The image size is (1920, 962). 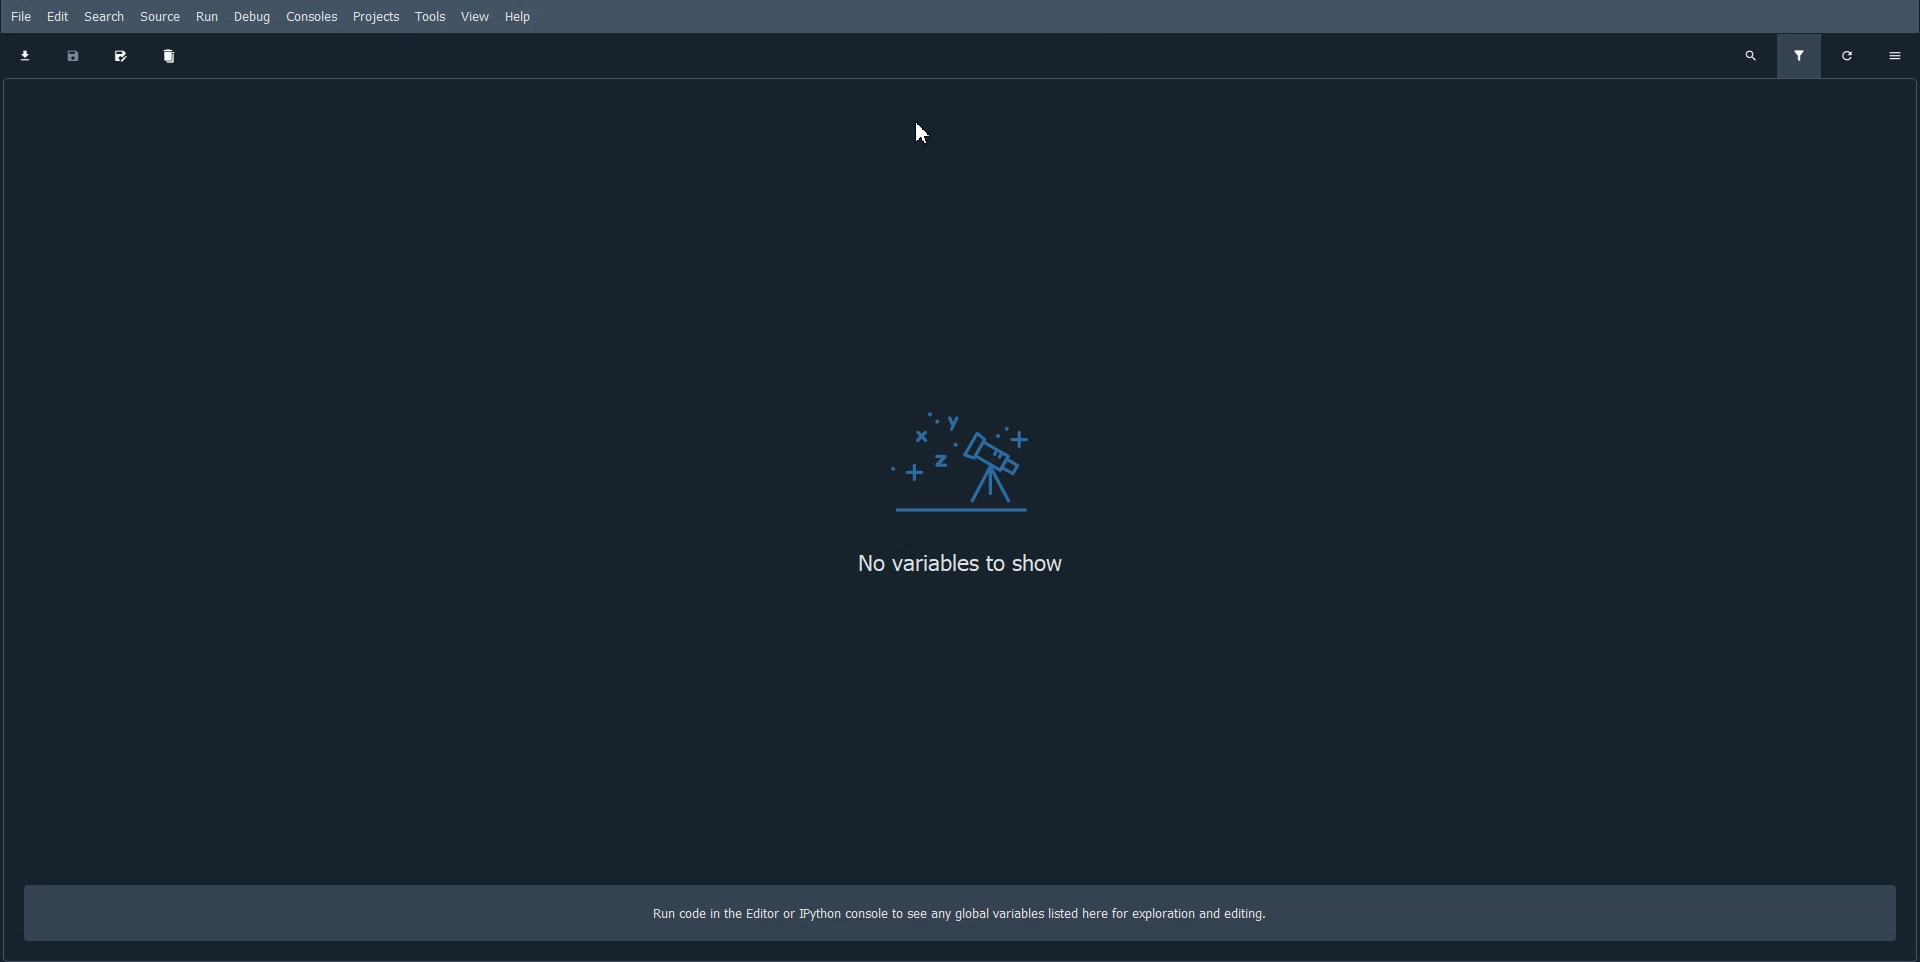 I want to click on Cursor, so click(x=924, y=133).